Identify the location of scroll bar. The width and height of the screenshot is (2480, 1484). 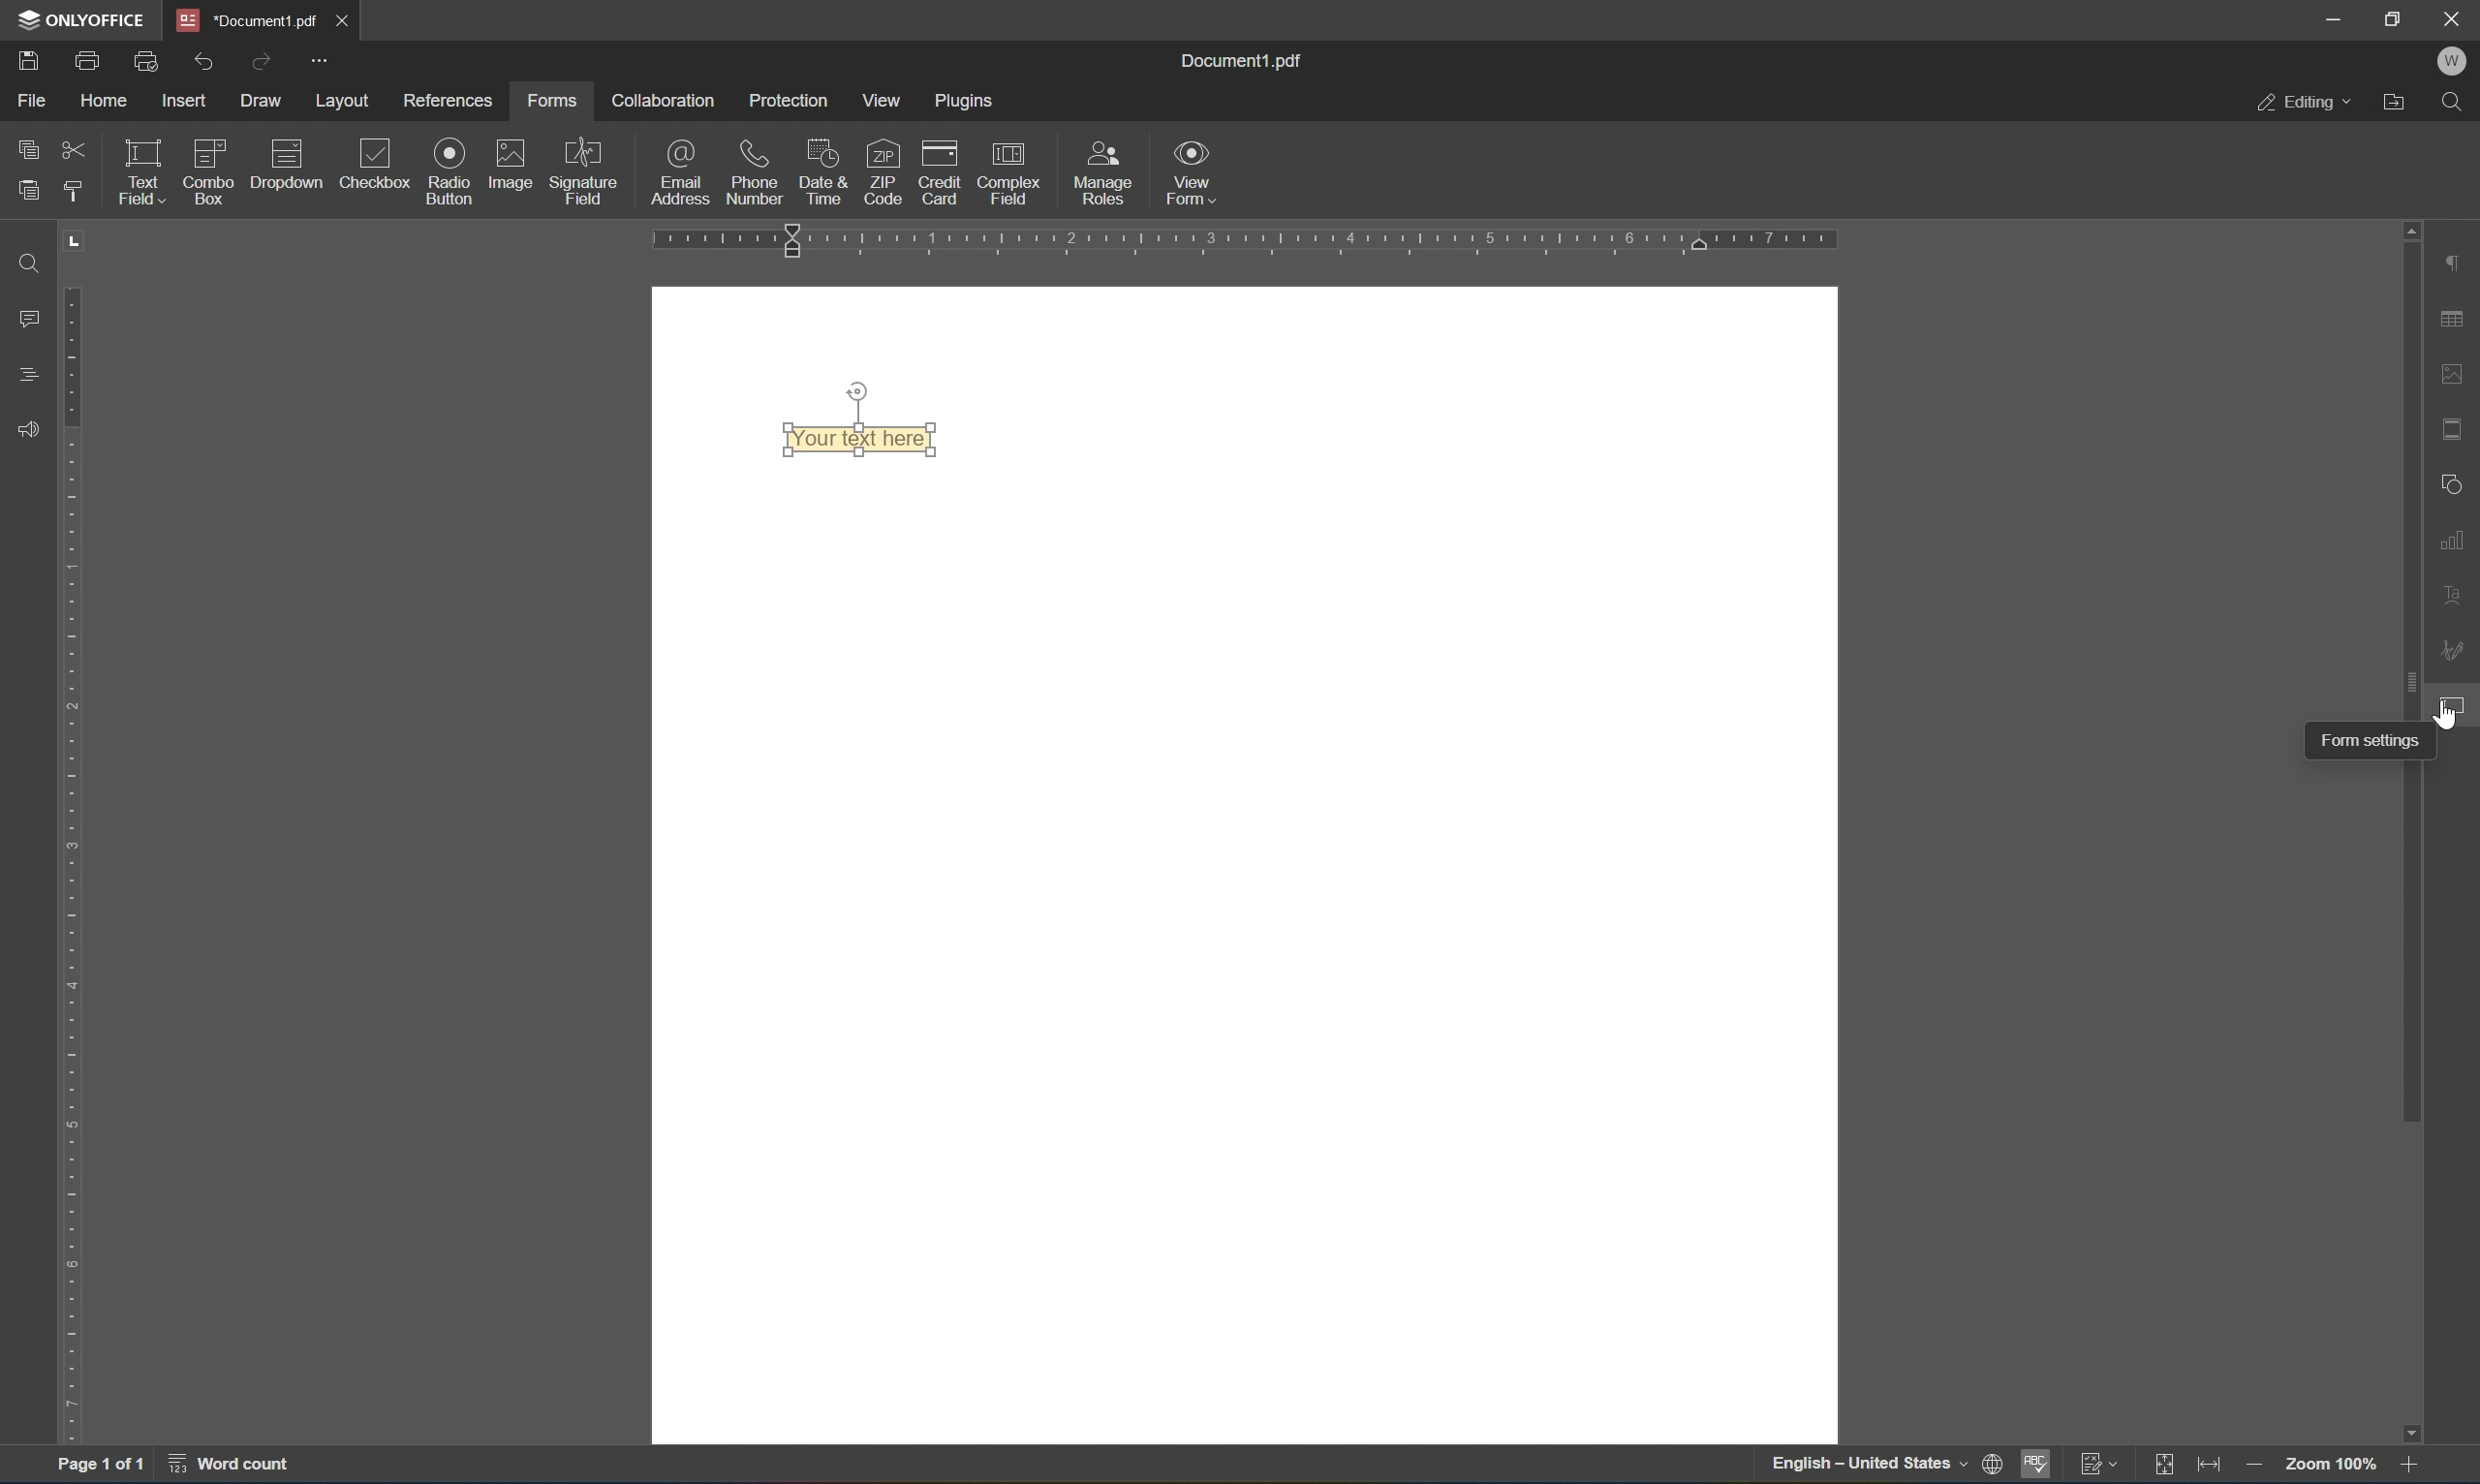
(2401, 671).